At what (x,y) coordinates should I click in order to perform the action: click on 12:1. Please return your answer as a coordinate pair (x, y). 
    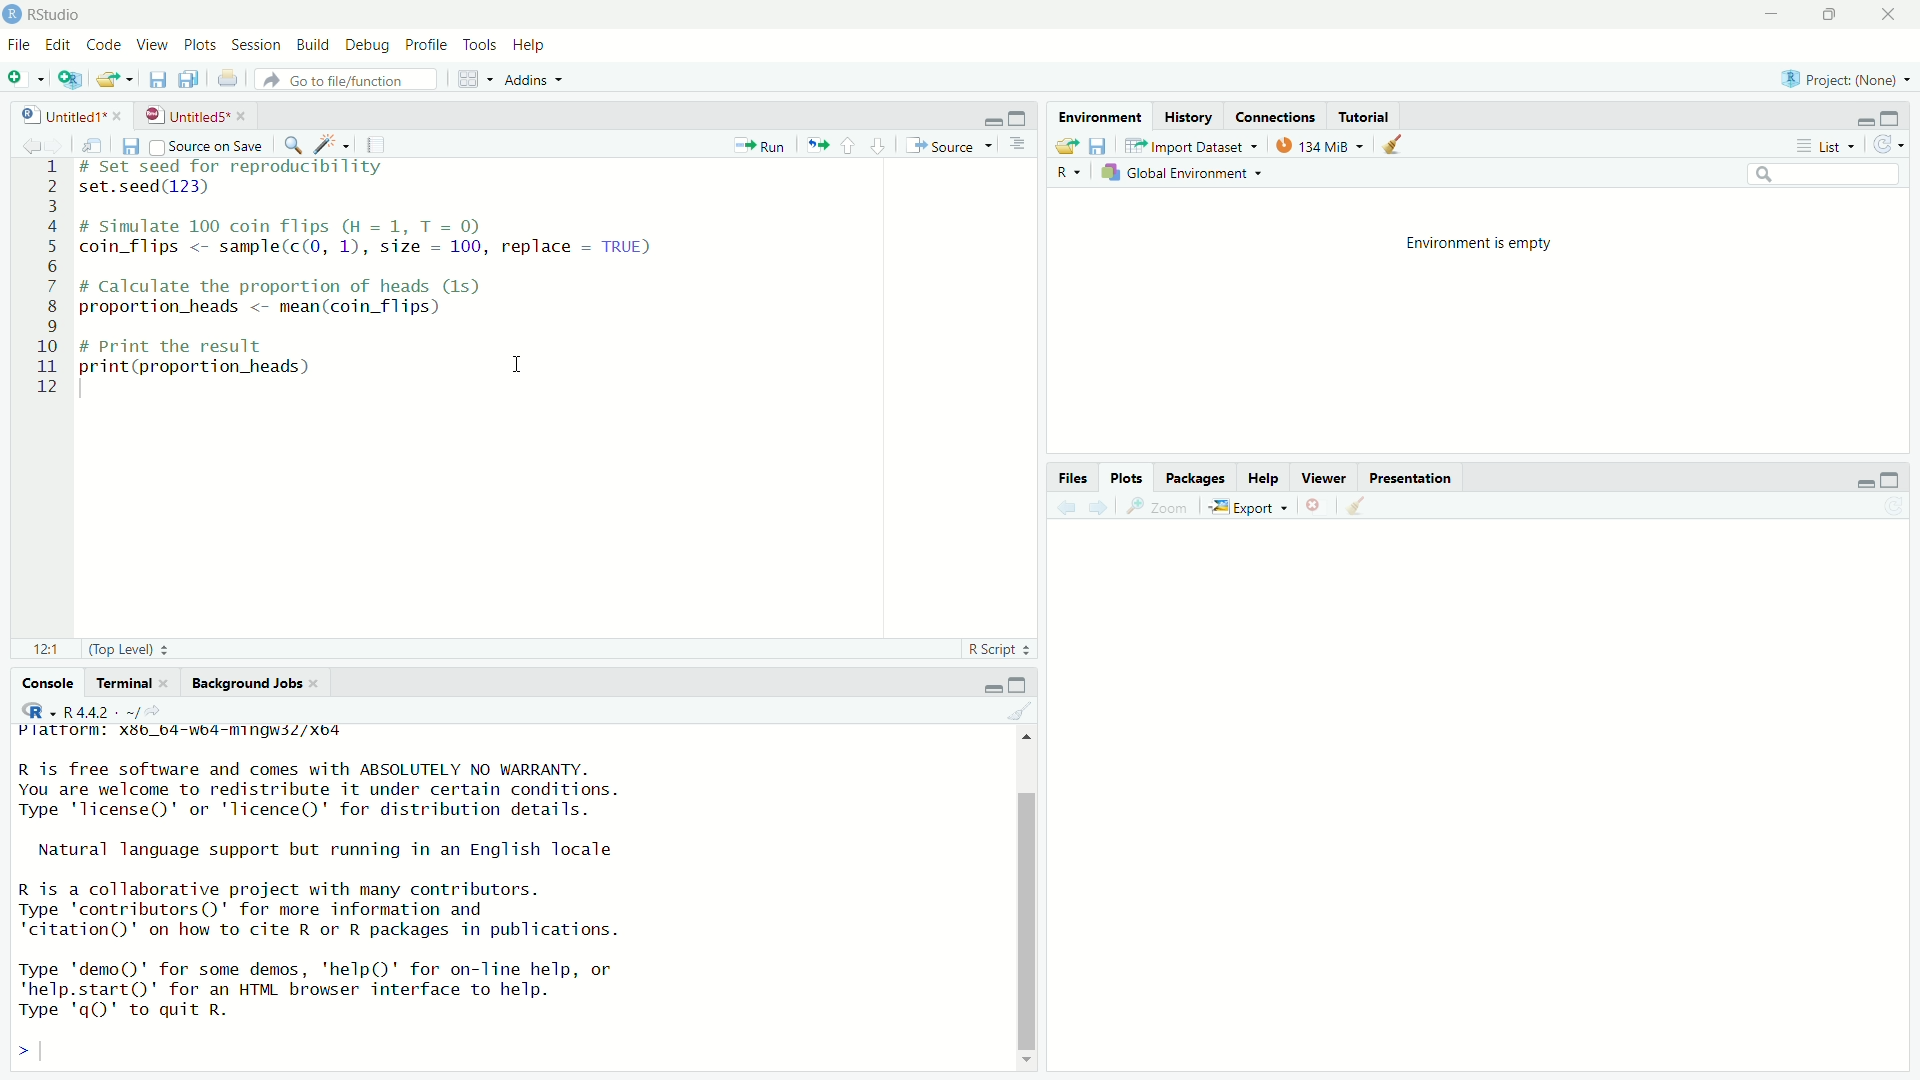
    Looking at the image, I should click on (44, 650).